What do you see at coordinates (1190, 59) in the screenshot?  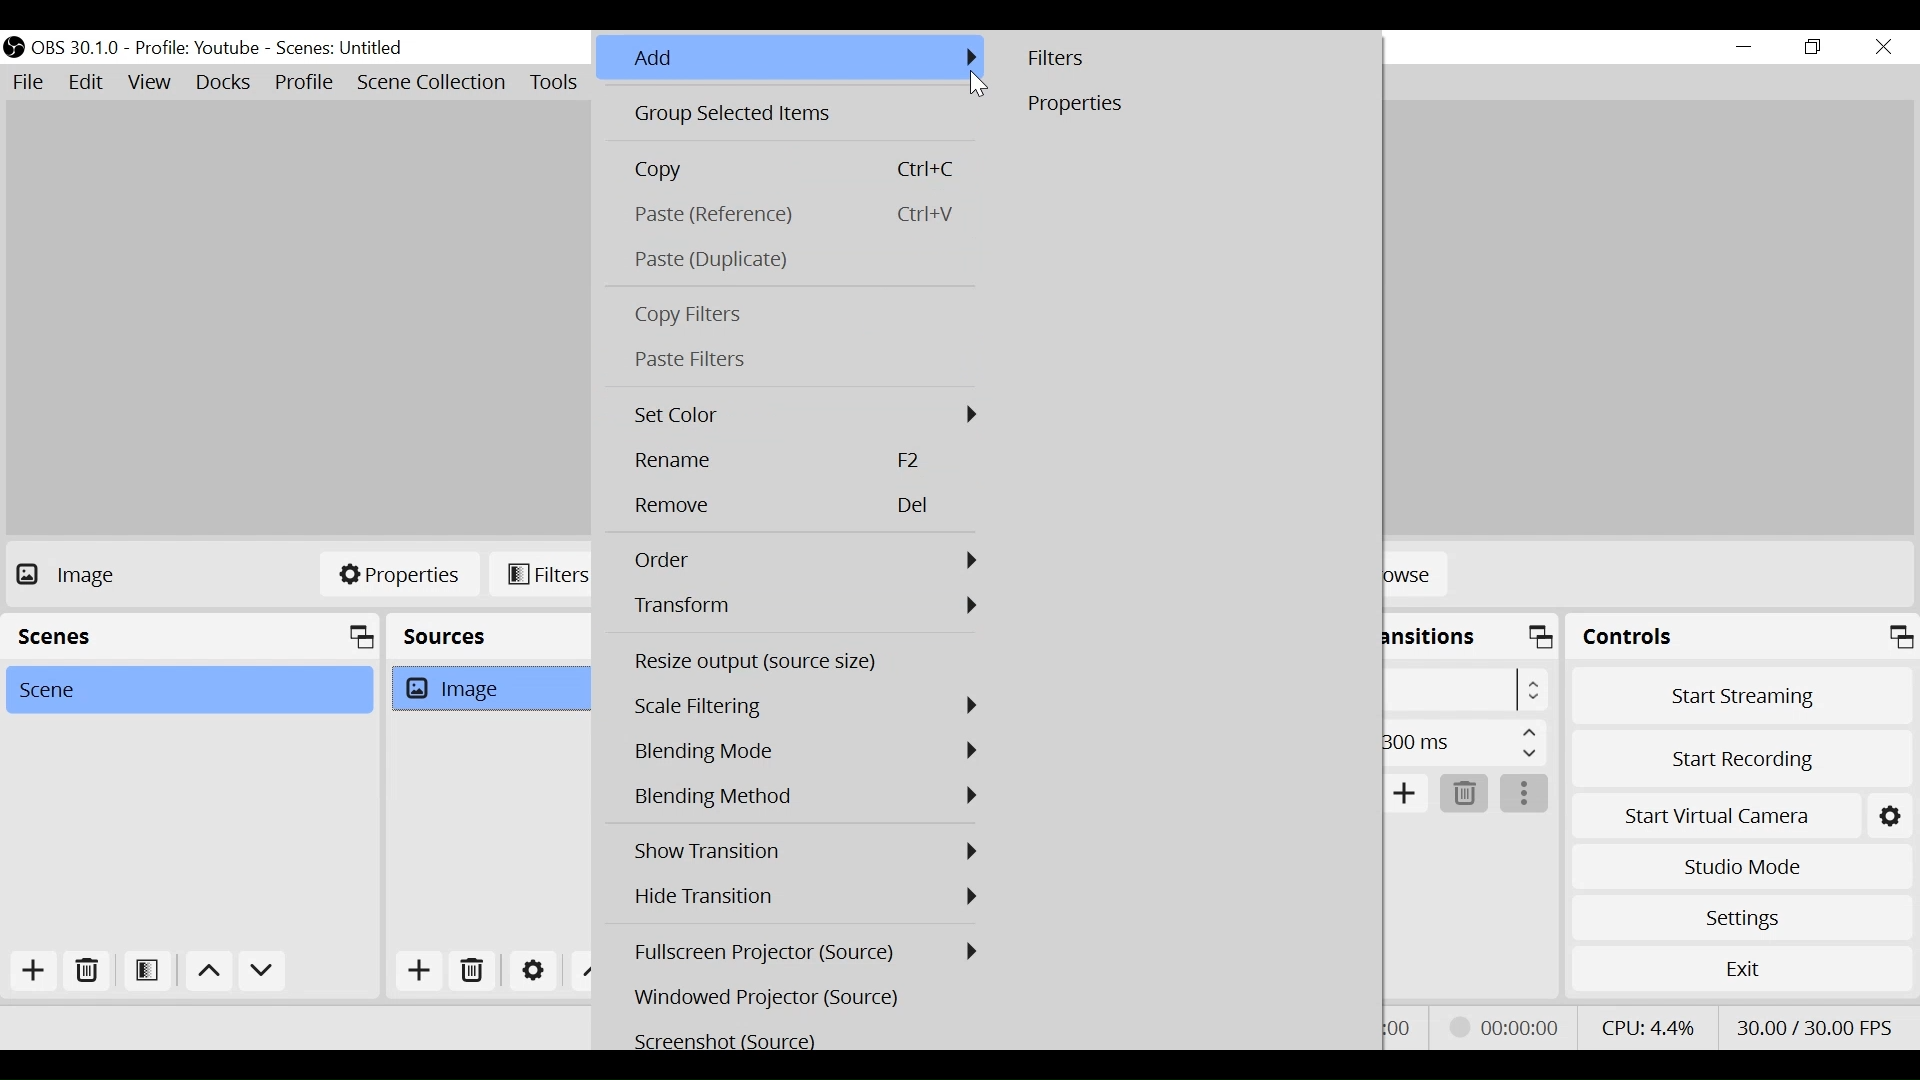 I see `Filters` at bounding box center [1190, 59].